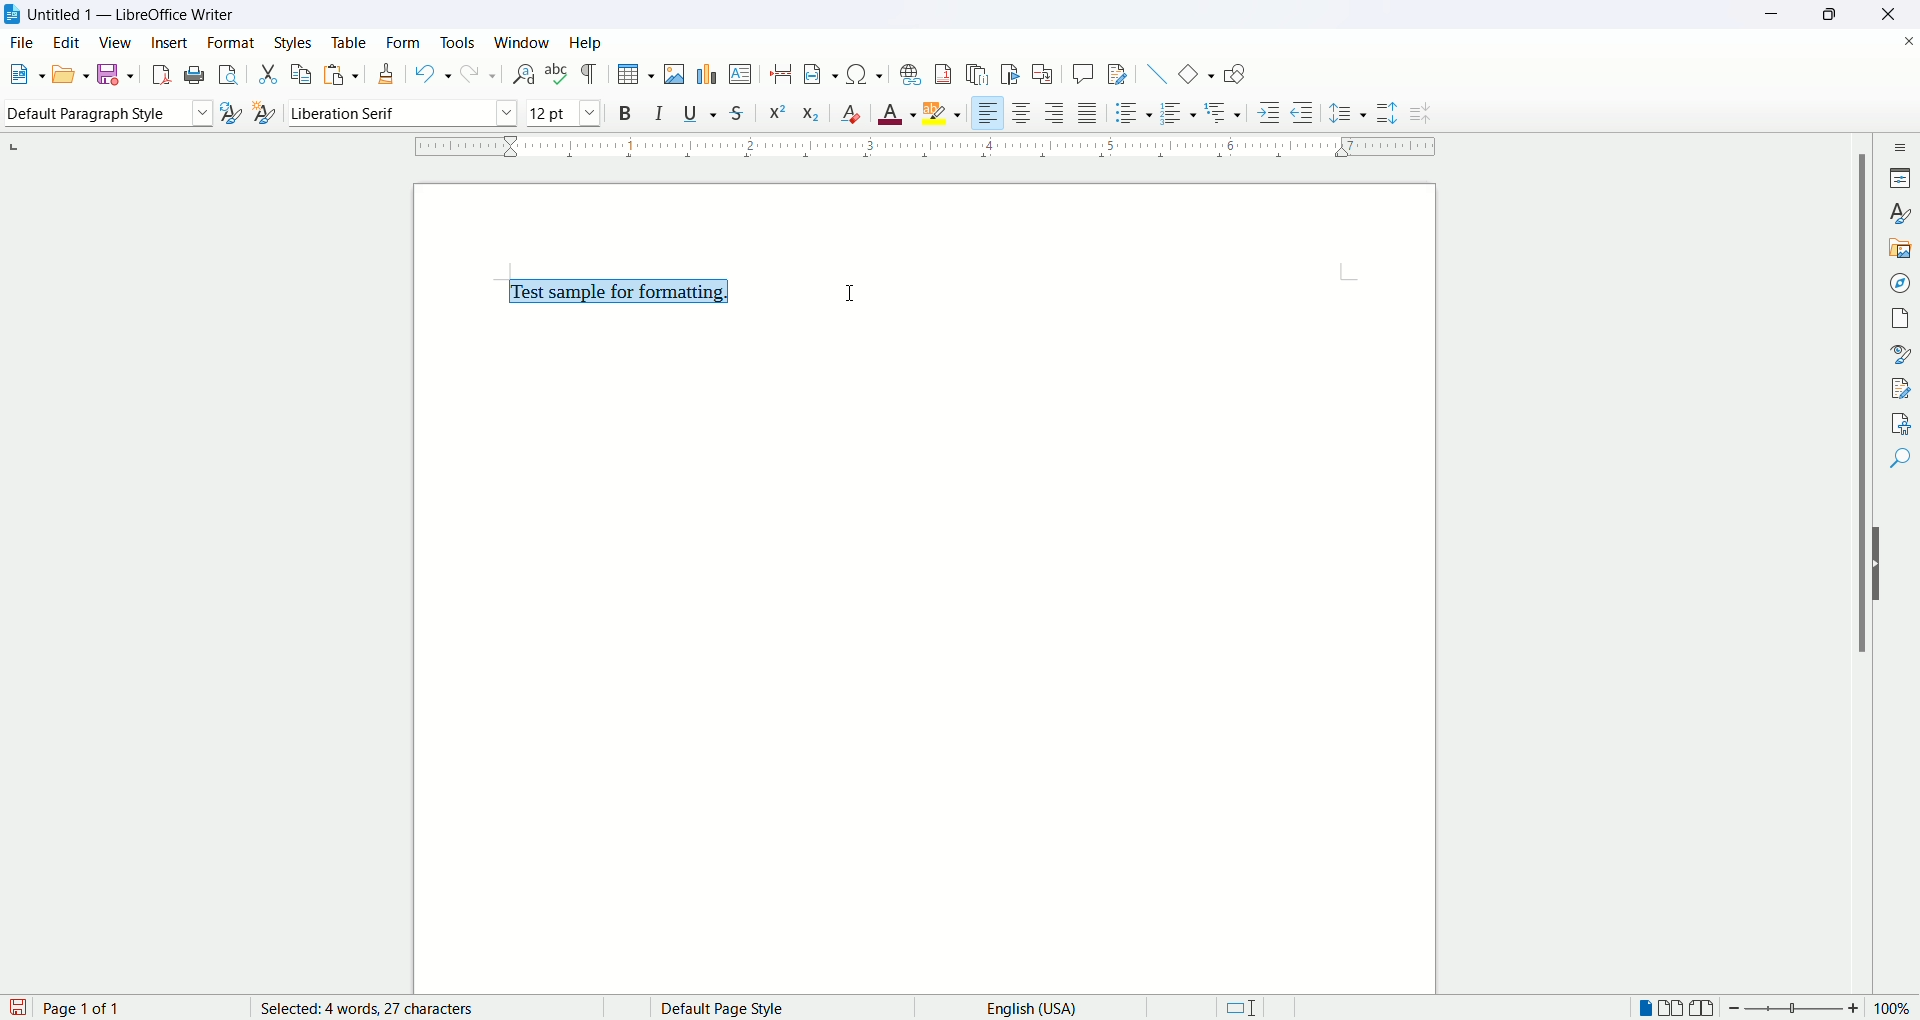 The image size is (1920, 1020). Describe the element at coordinates (1901, 249) in the screenshot. I see `gallery` at that location.